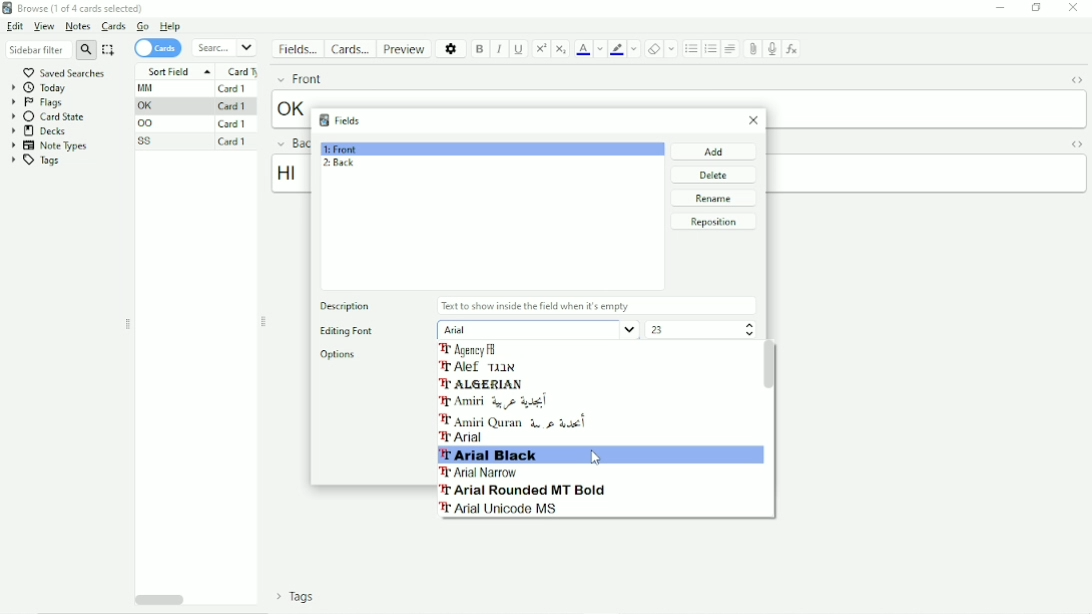  I want to click on Amiri Quran, so click(513, 421).